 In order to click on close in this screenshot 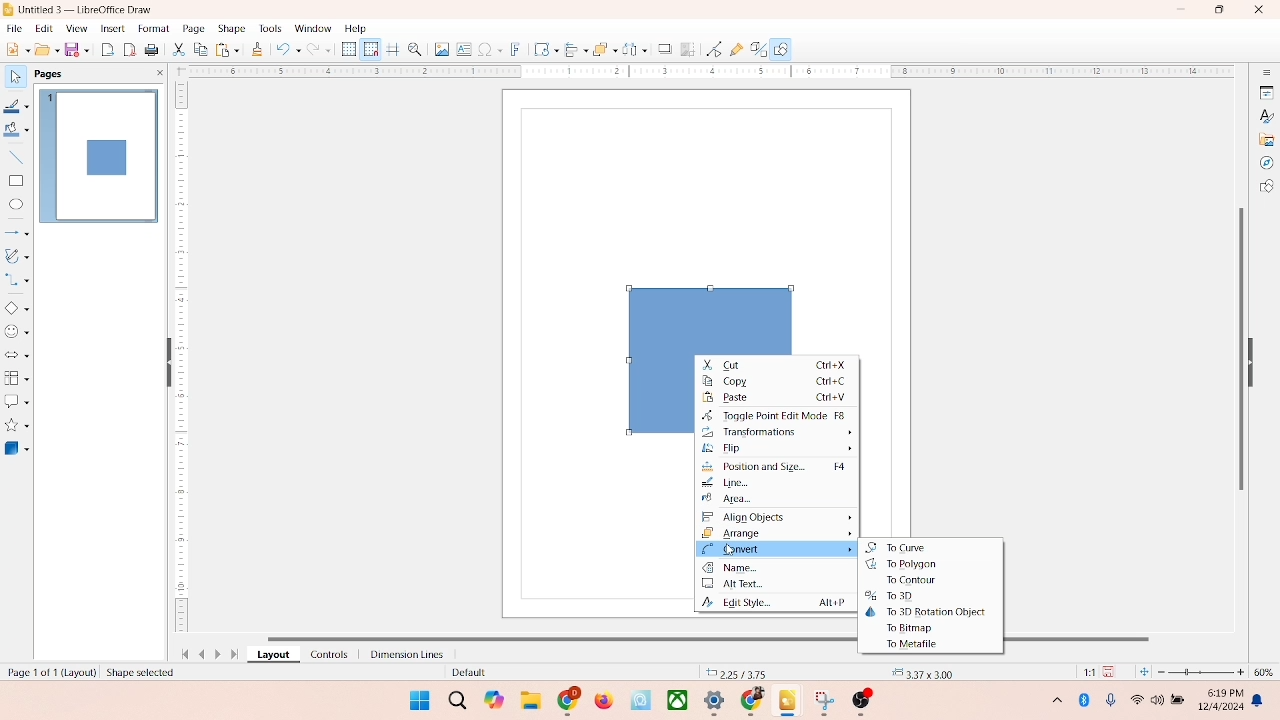, I will do `click(156, 73)`.